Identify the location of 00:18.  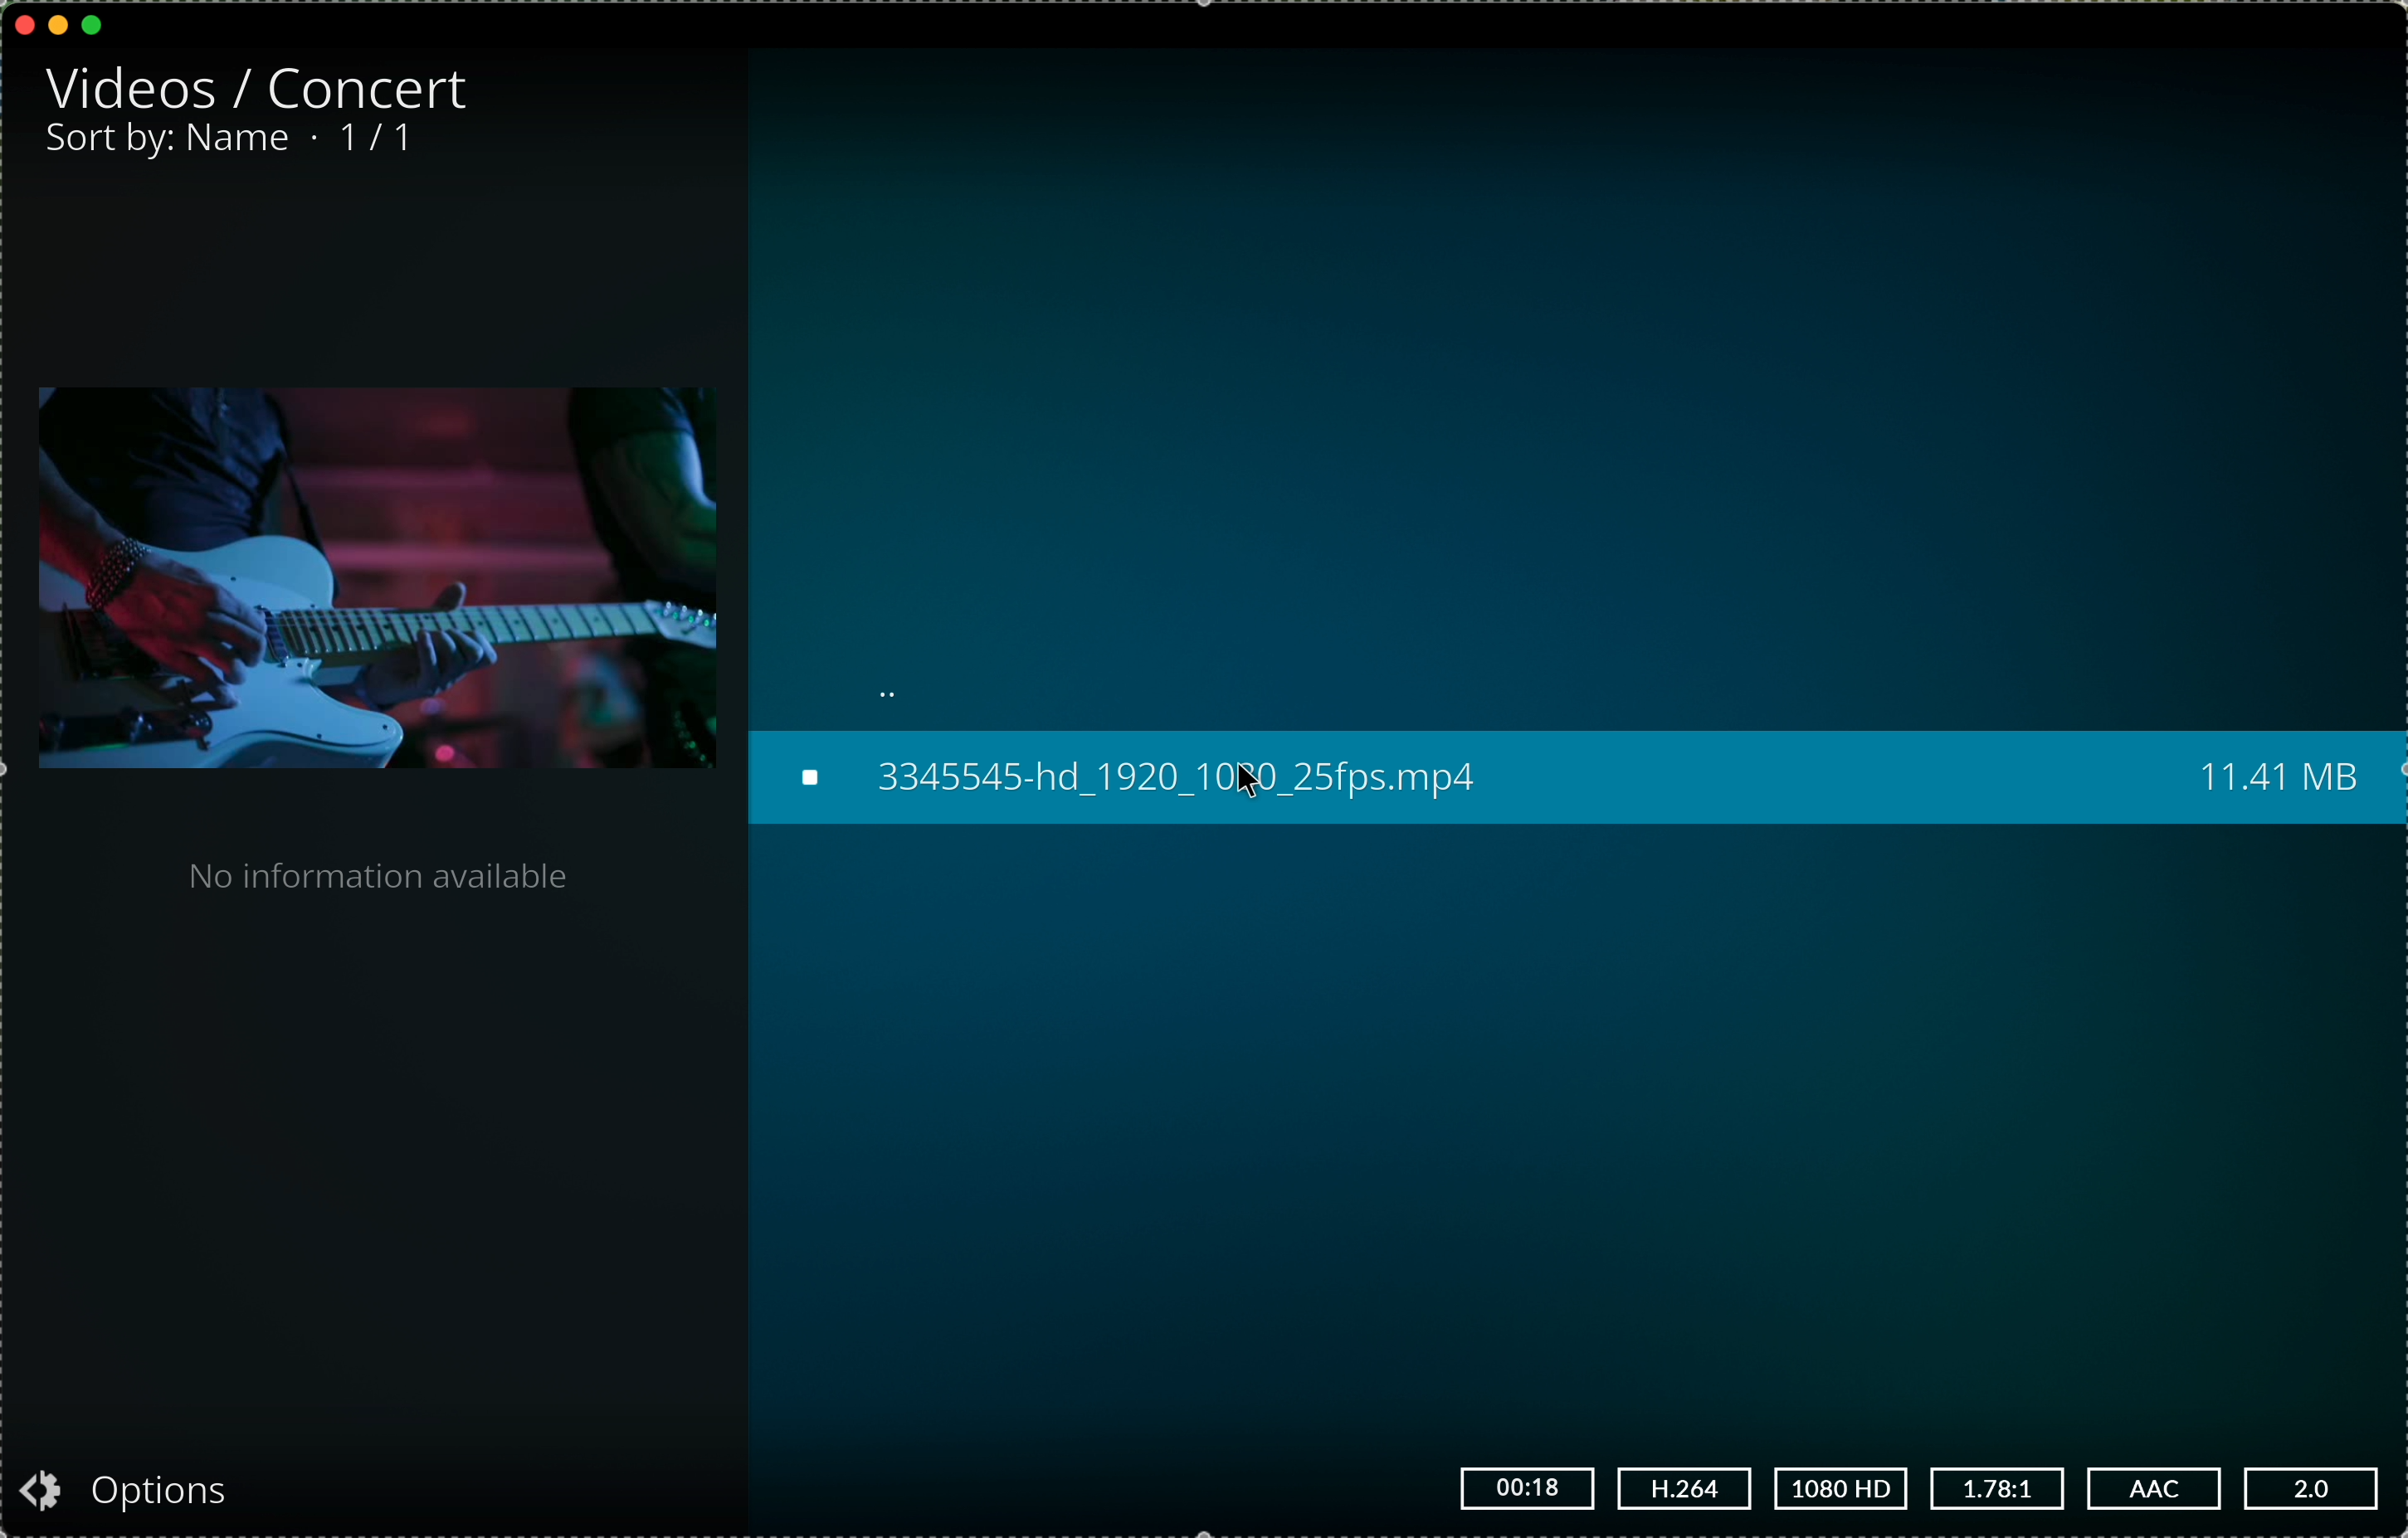
(1529, 1489).